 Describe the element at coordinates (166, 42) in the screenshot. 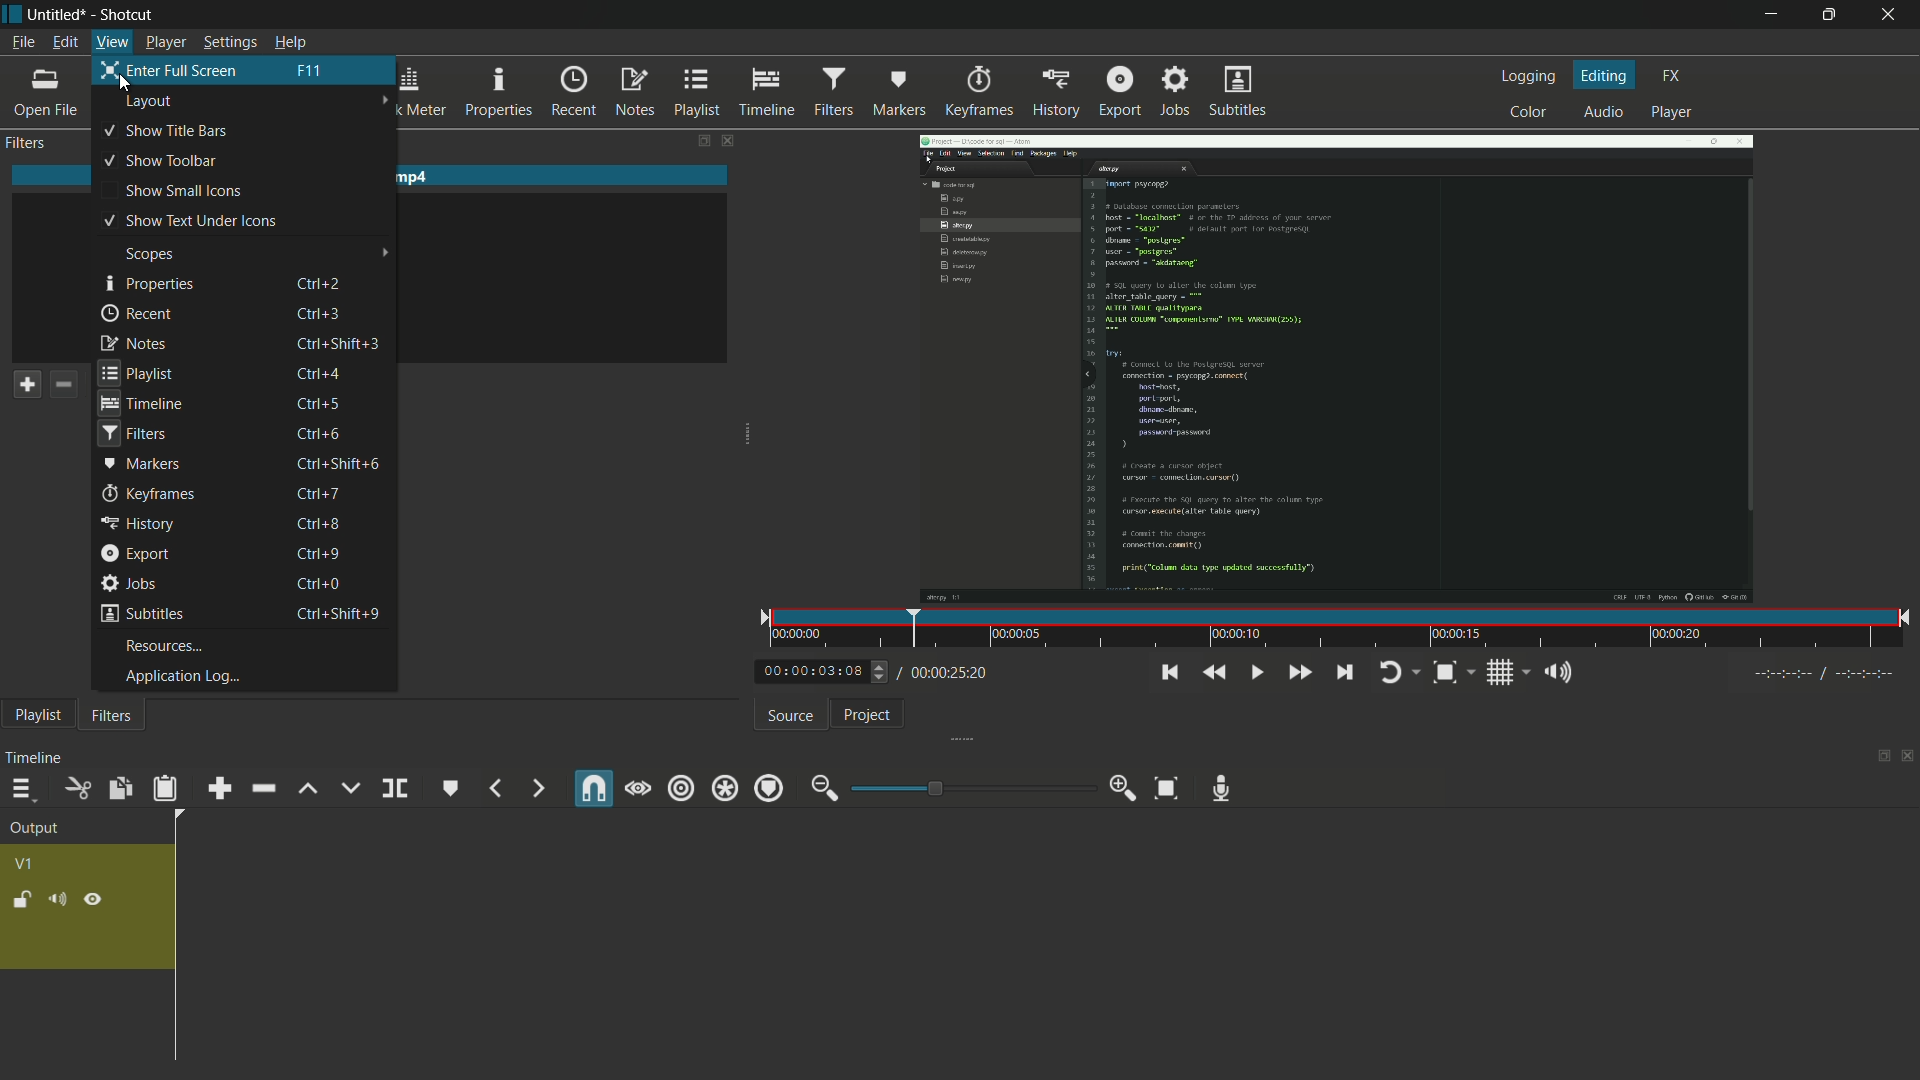

I see `player` at that location.